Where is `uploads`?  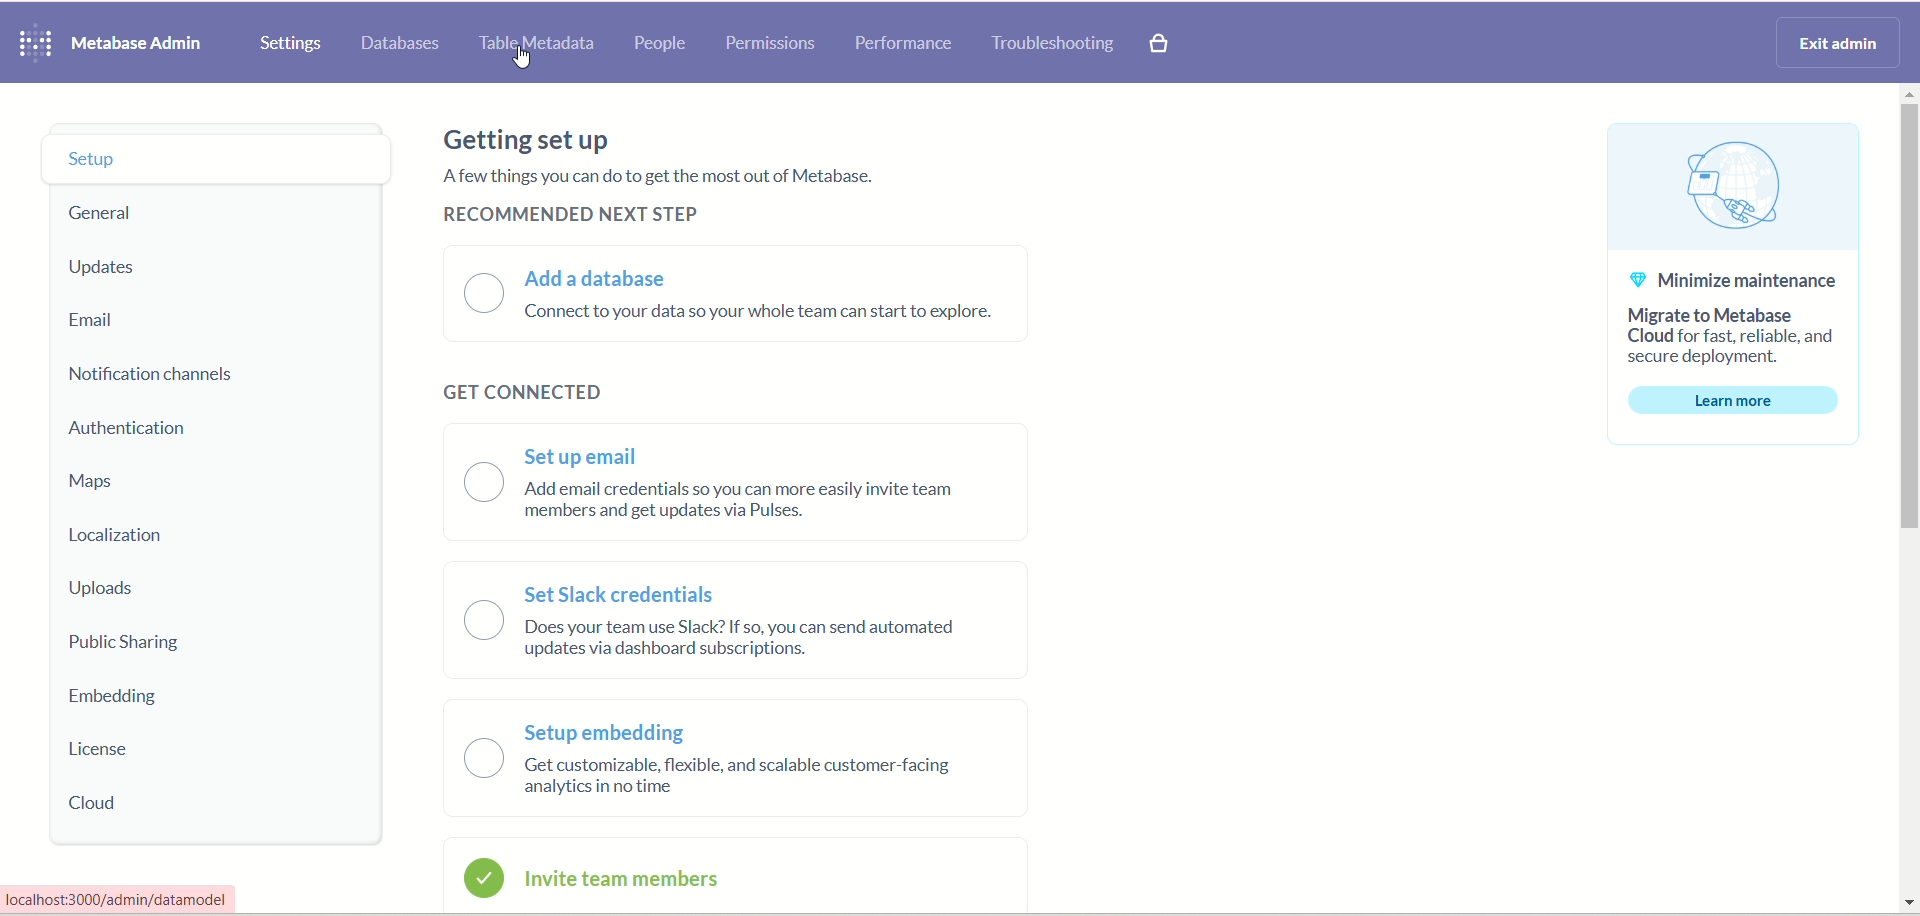 uploads is located at coordinates (105, 592).